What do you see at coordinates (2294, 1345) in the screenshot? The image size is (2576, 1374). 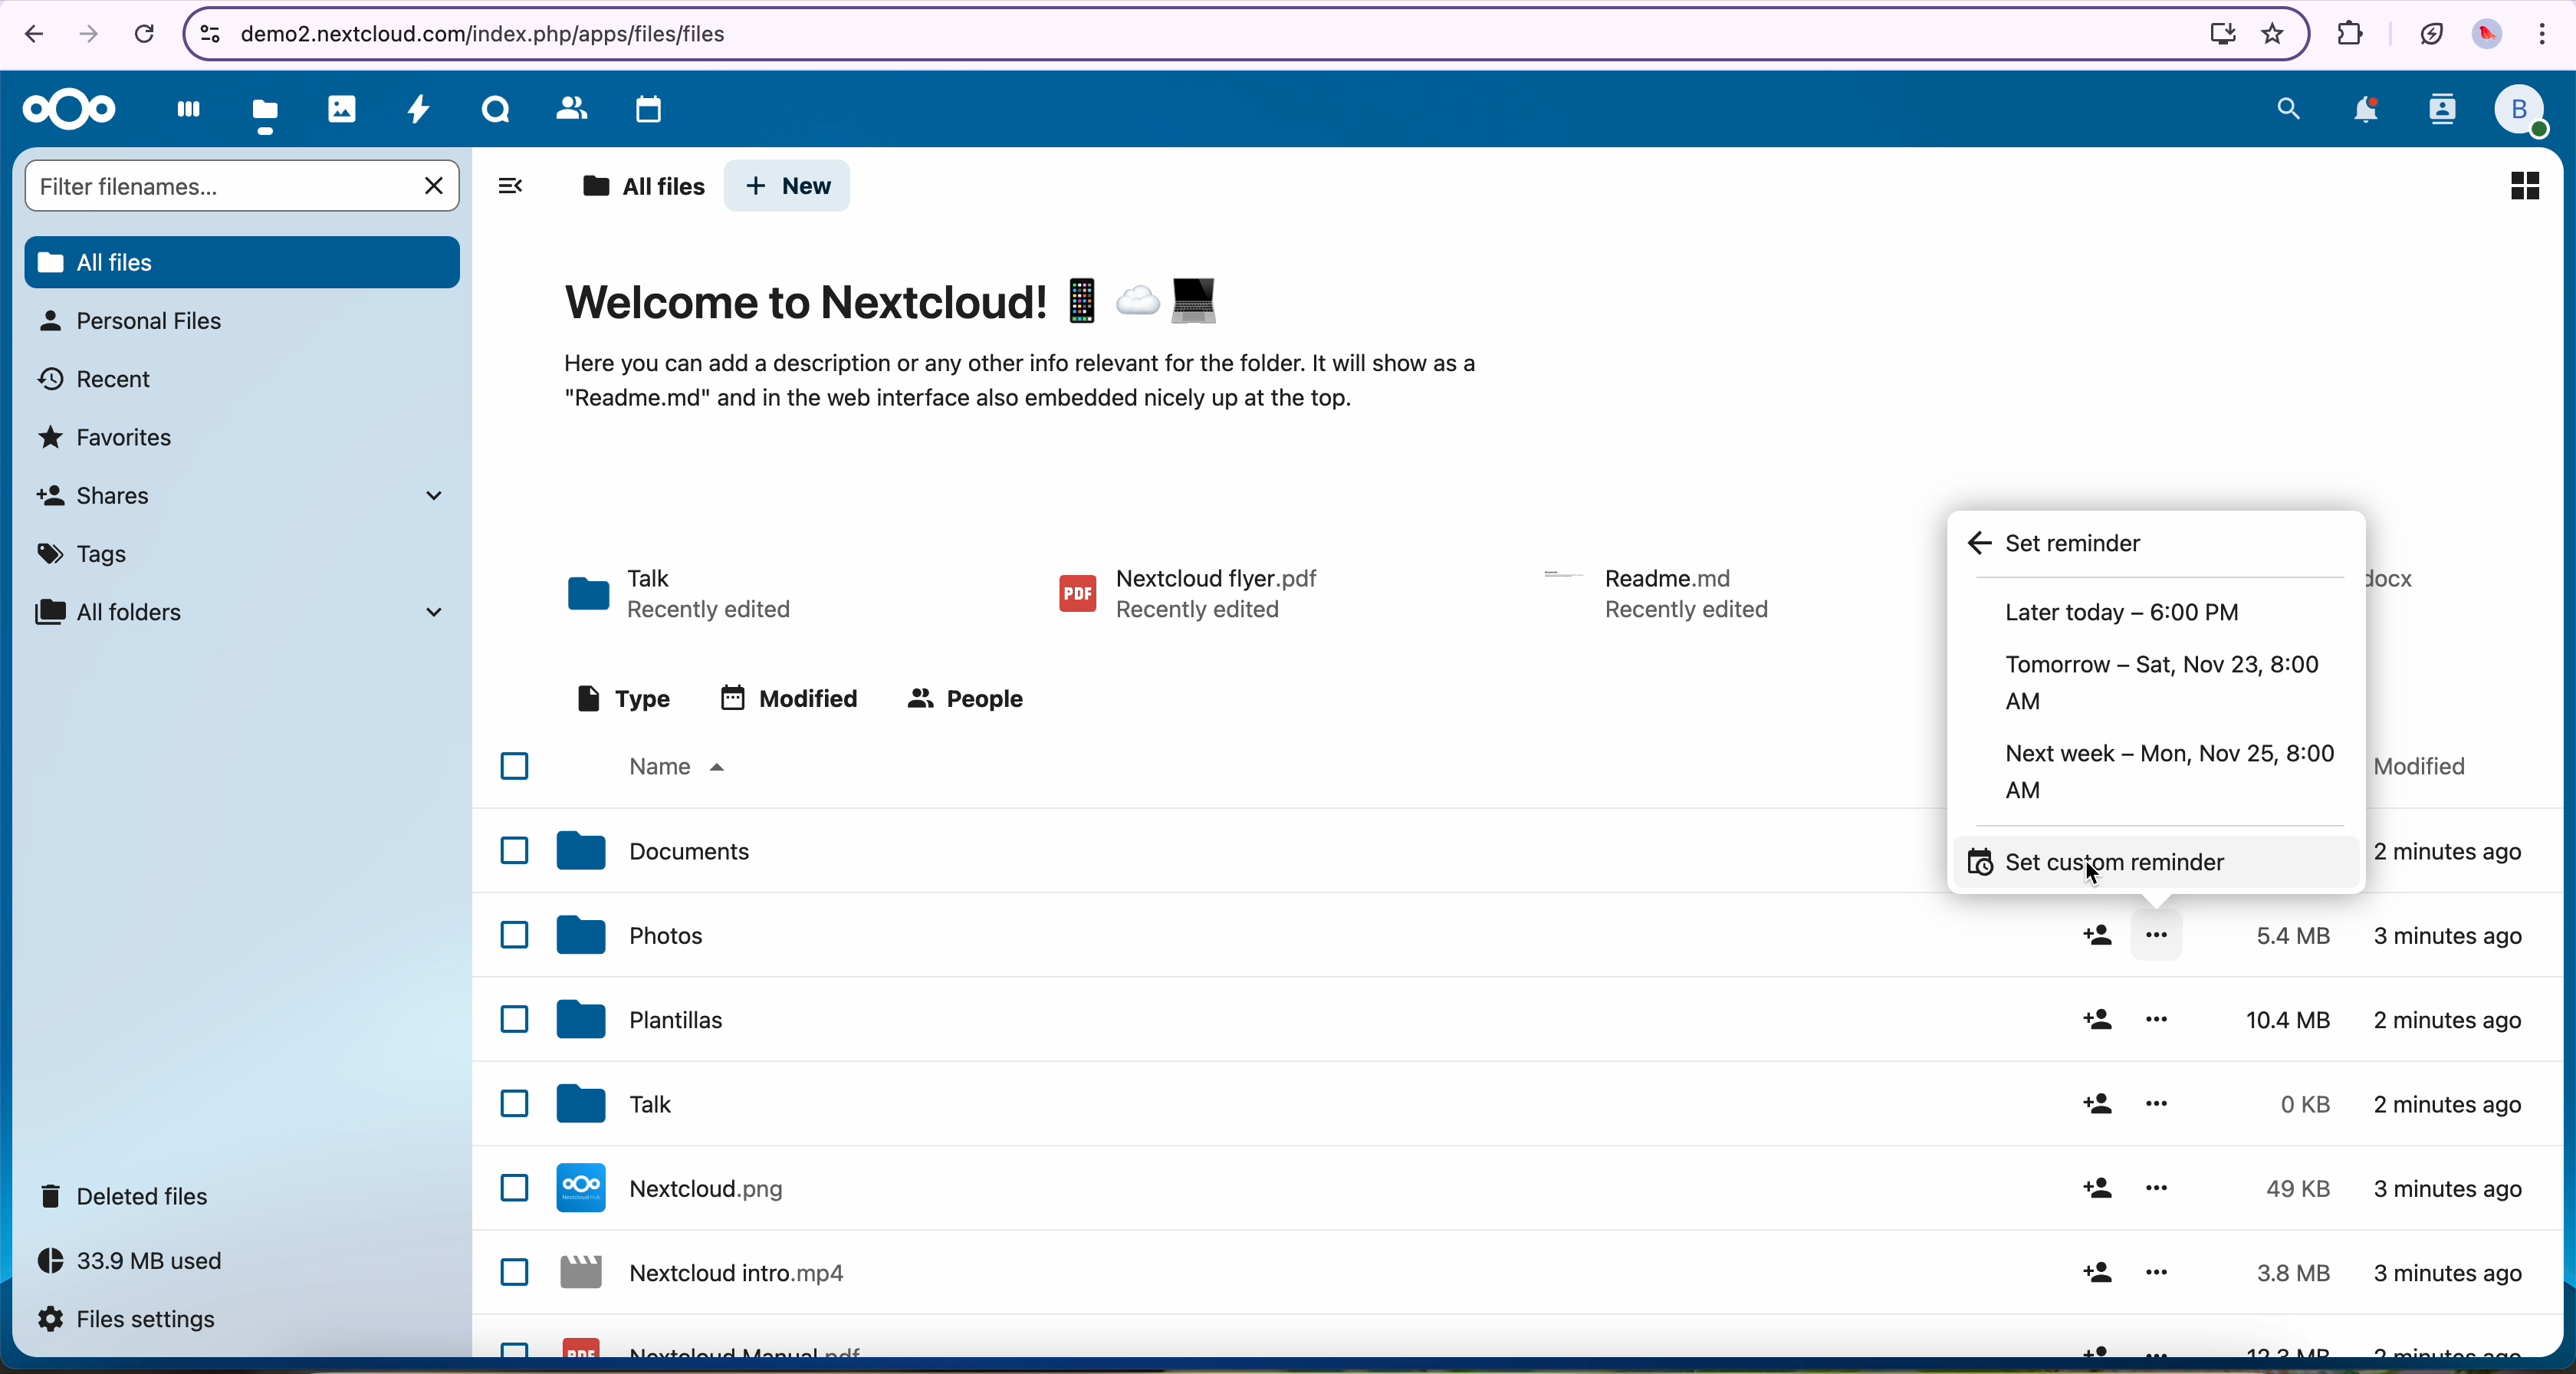 I see `13.3` at bounding box center [2294, 1345].